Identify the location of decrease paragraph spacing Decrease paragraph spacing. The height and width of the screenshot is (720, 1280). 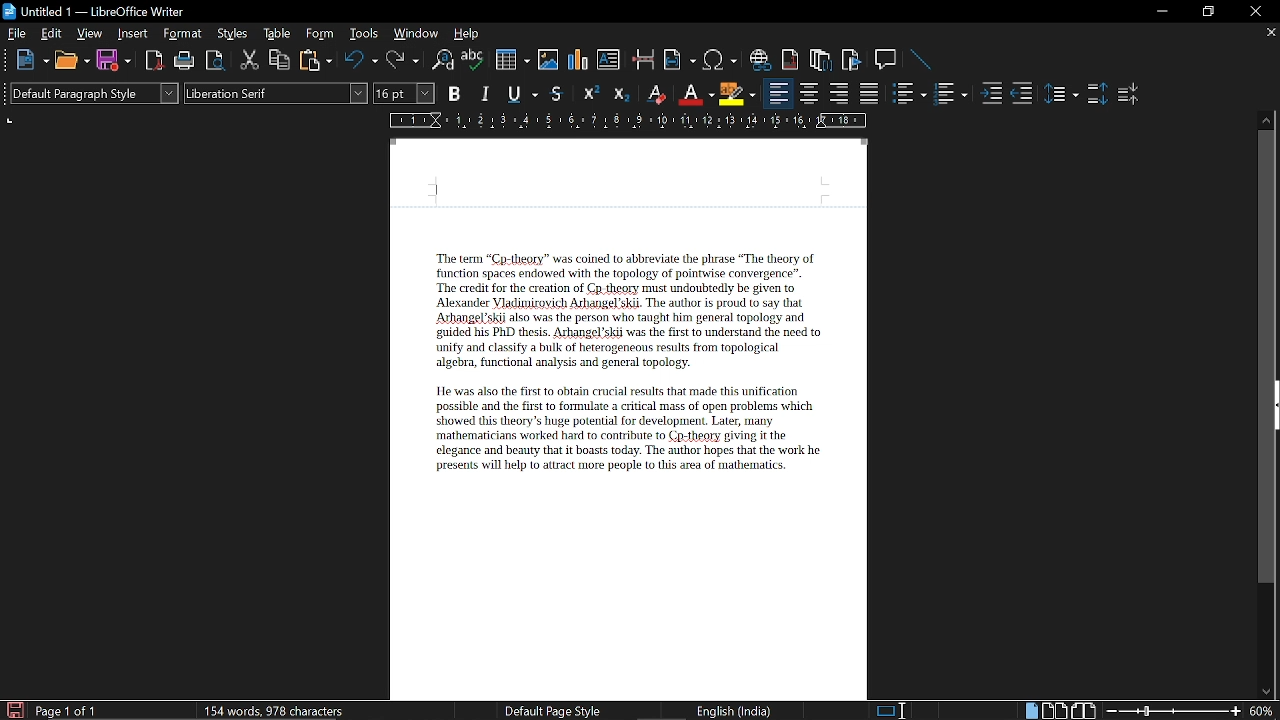
(1132, 93).